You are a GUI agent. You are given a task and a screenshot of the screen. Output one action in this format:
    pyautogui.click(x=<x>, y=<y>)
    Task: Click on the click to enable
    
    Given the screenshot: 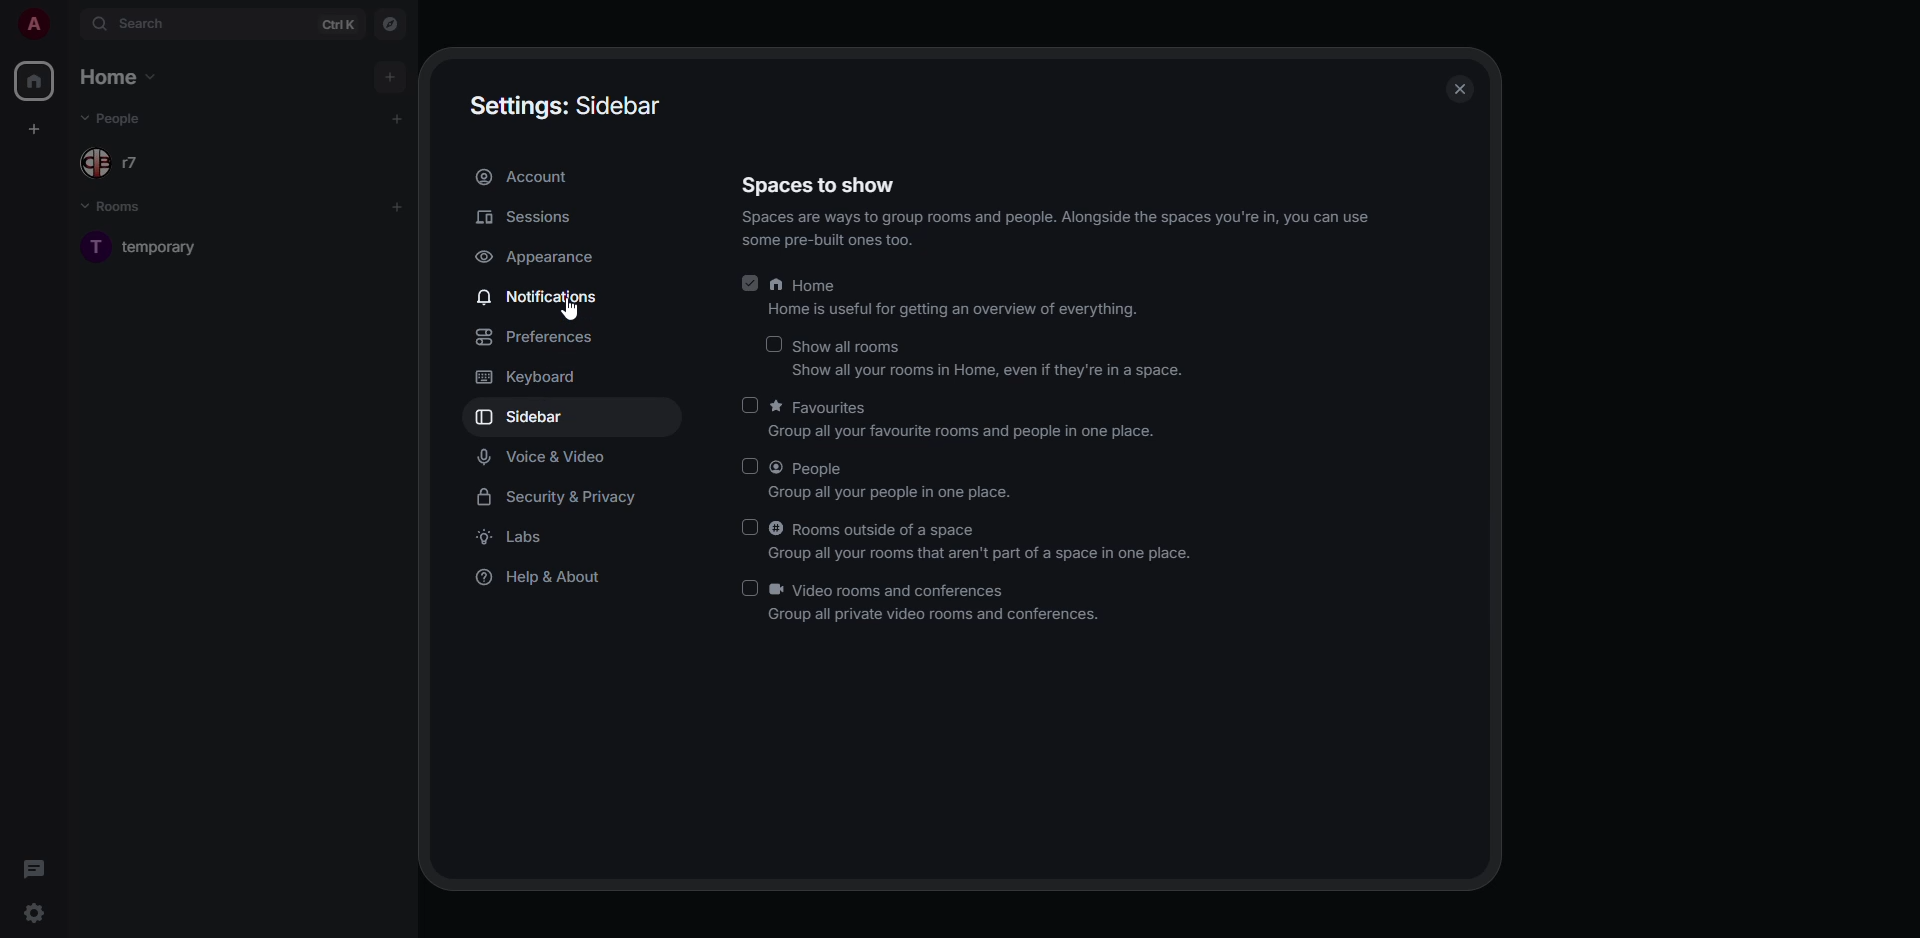 What is the action you would take?
    pyautogui.click(x=750, y=527)
    